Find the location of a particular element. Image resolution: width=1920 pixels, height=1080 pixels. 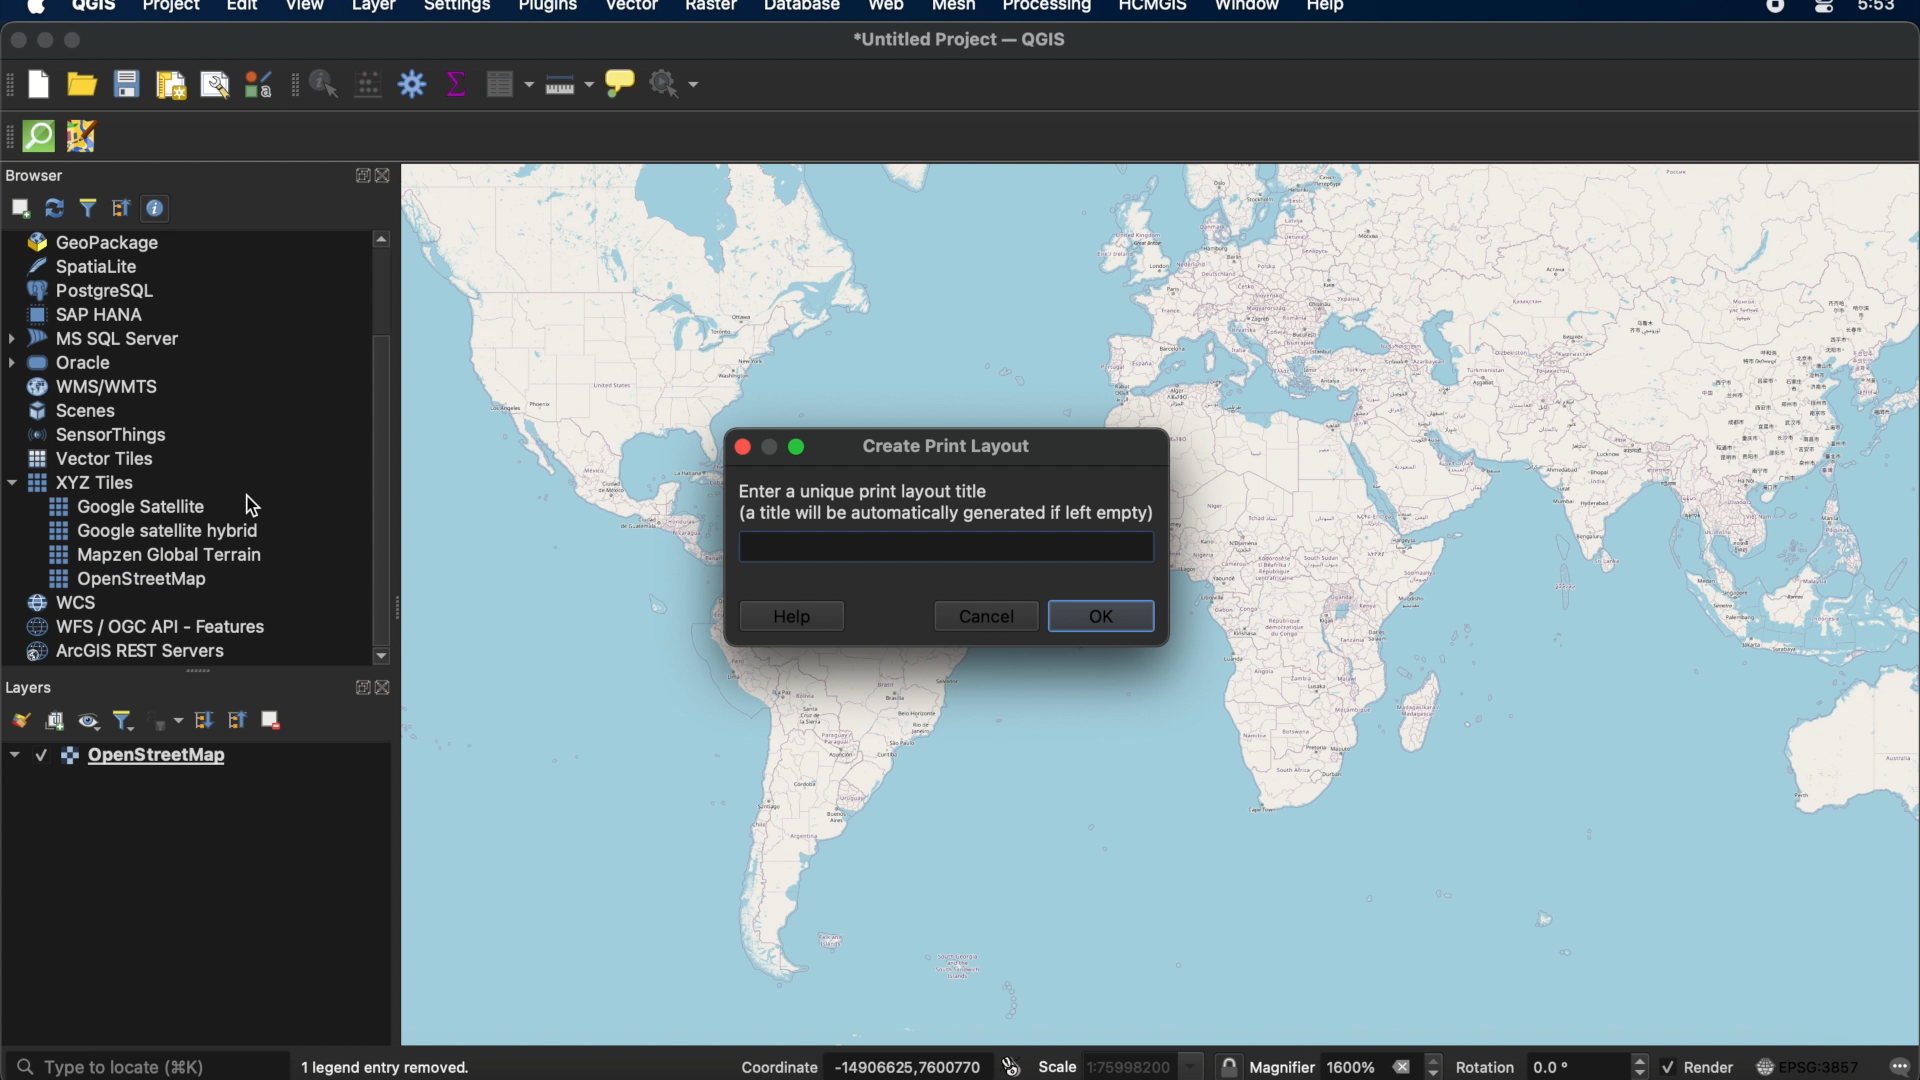

control center is located at coordinates (1825, 11).